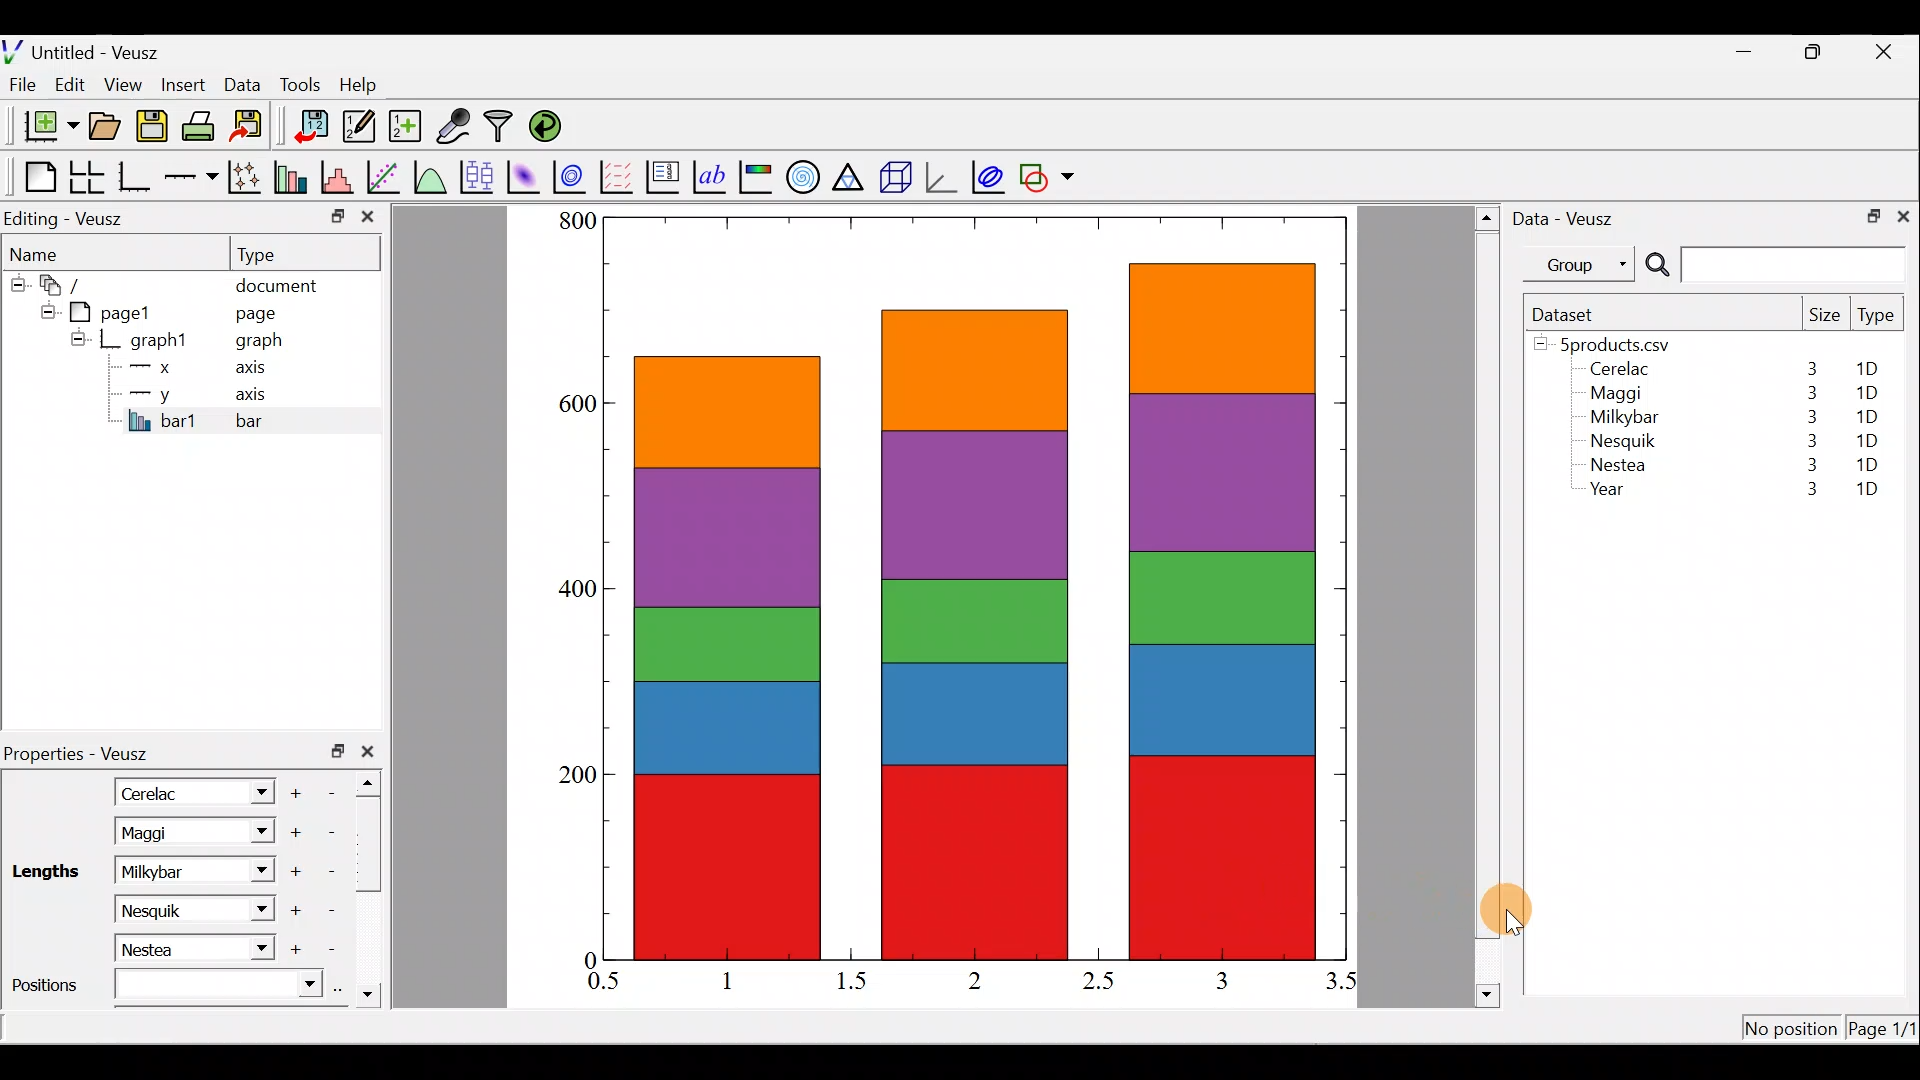 The image size is (1920, 1080). I want to click on 3, so click(1801, 491).